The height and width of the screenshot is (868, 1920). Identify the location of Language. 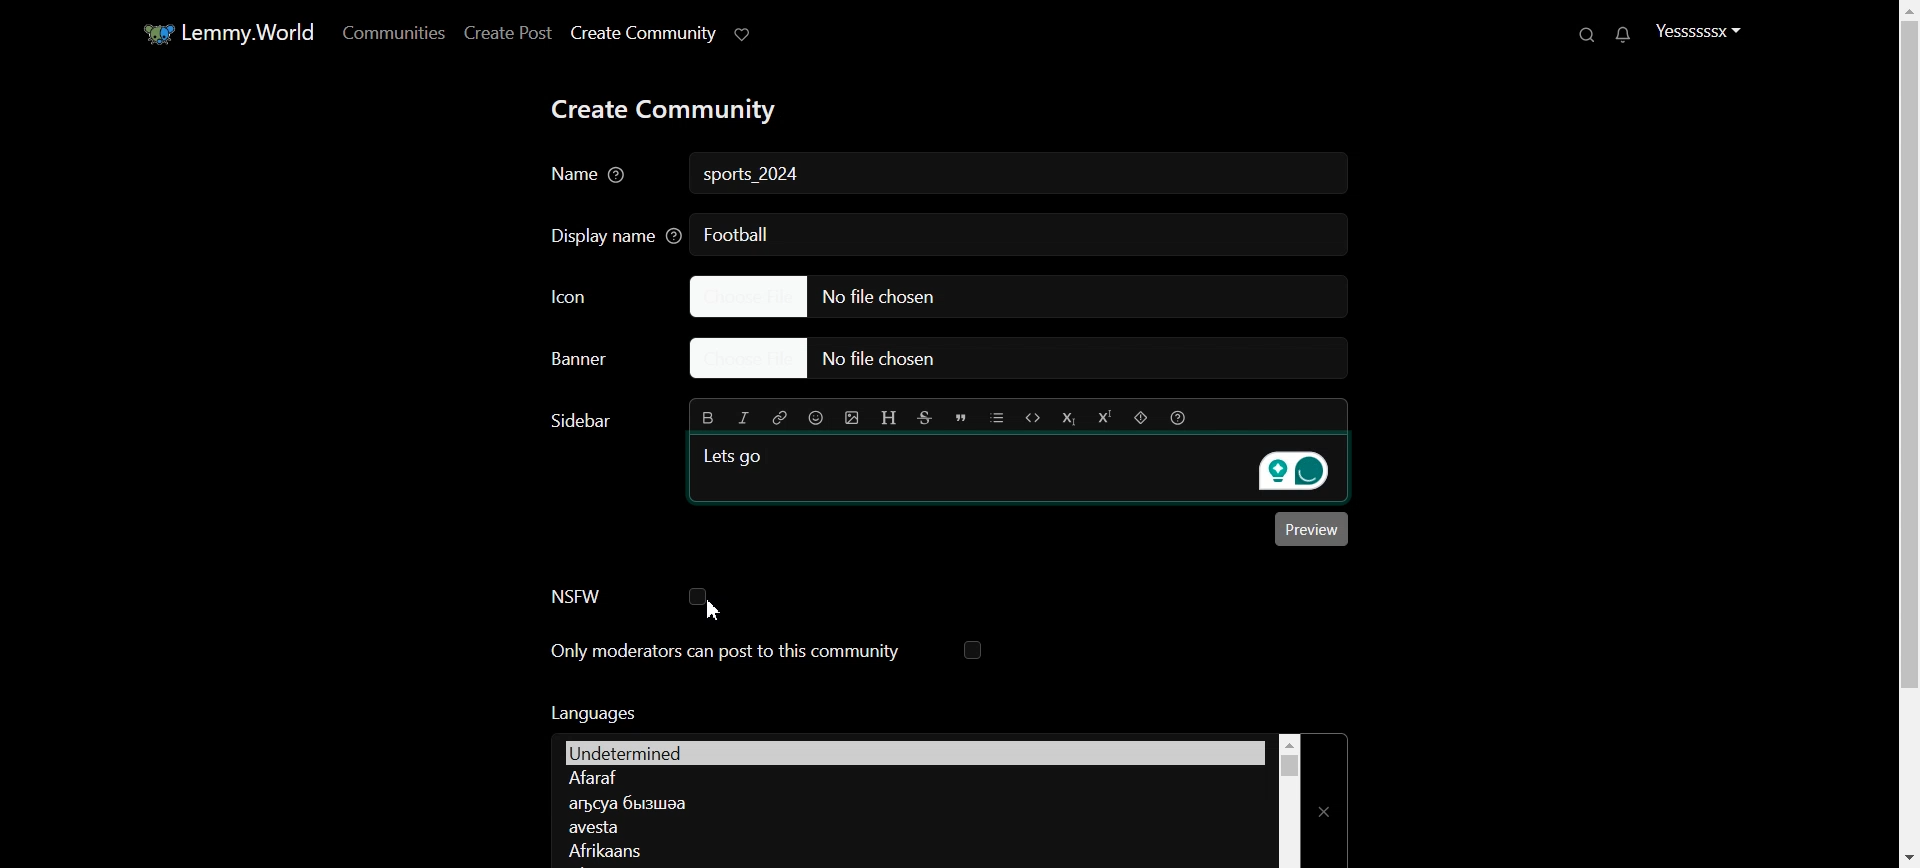
(908, 802).